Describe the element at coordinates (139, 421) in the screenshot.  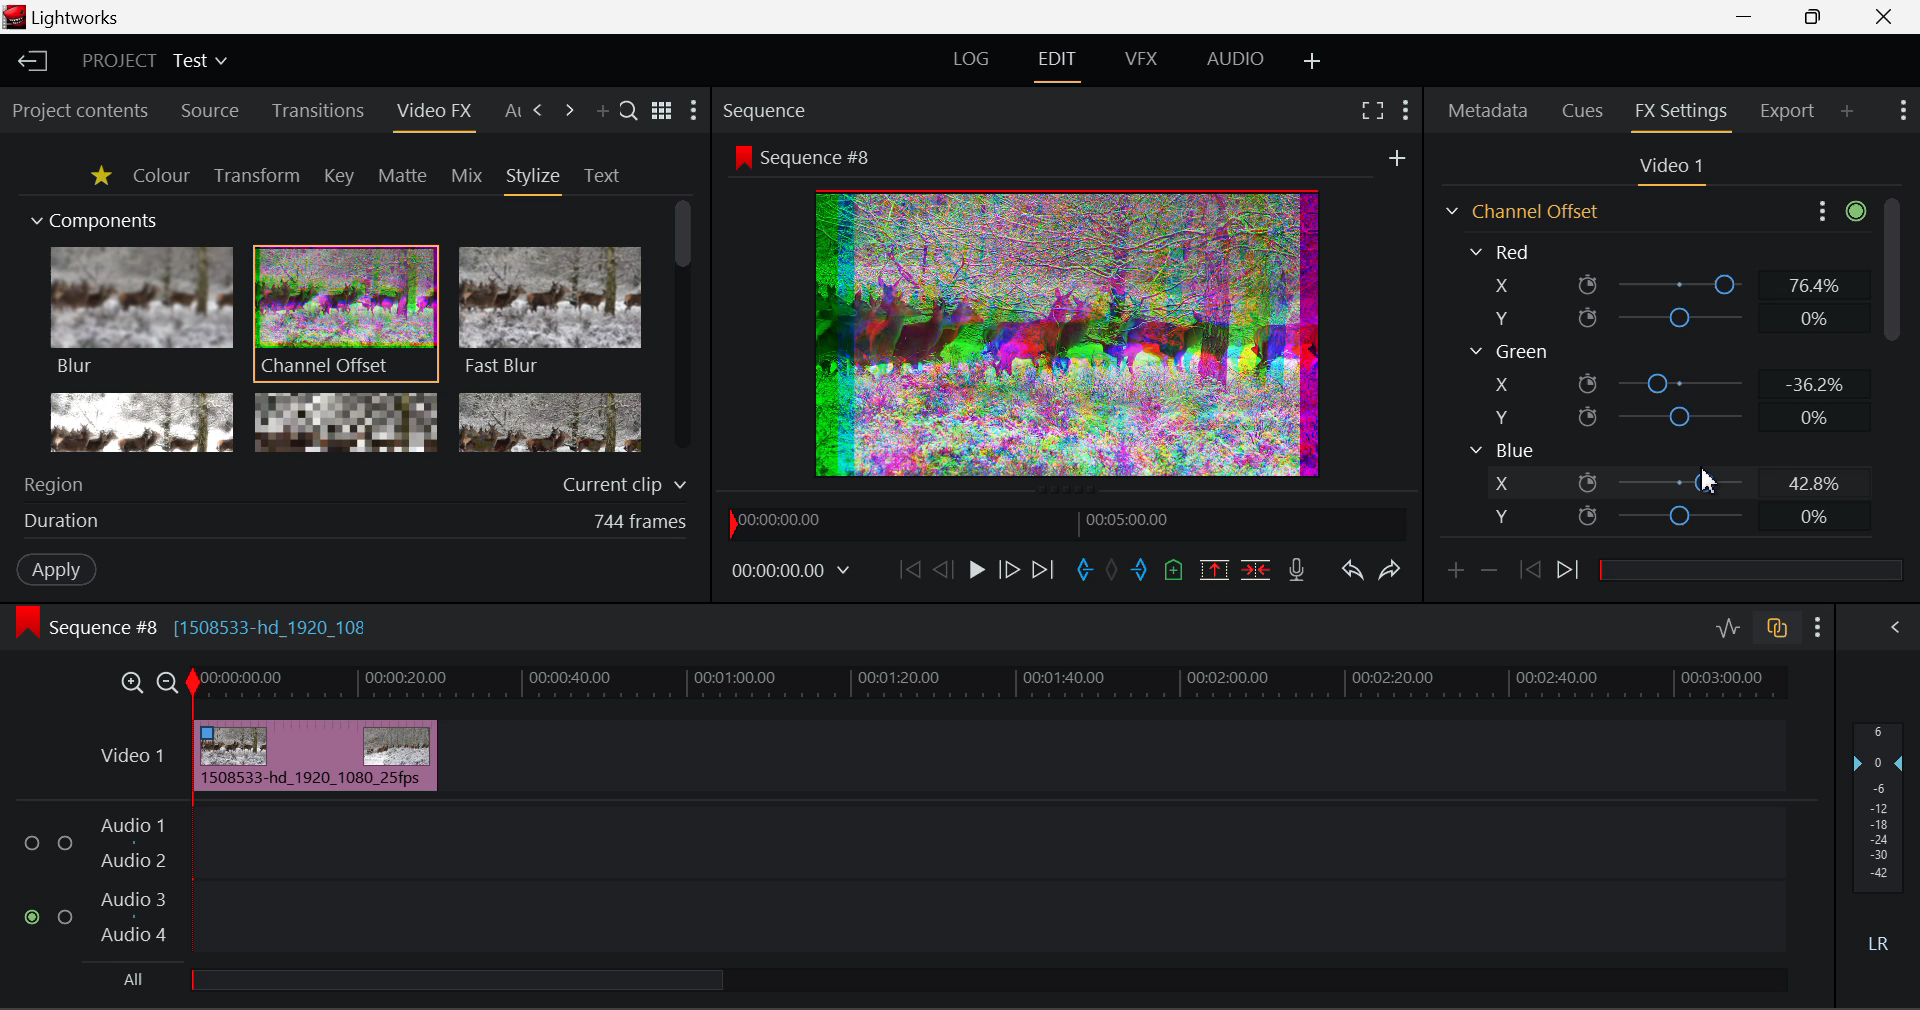
I see `Glow` at that location.